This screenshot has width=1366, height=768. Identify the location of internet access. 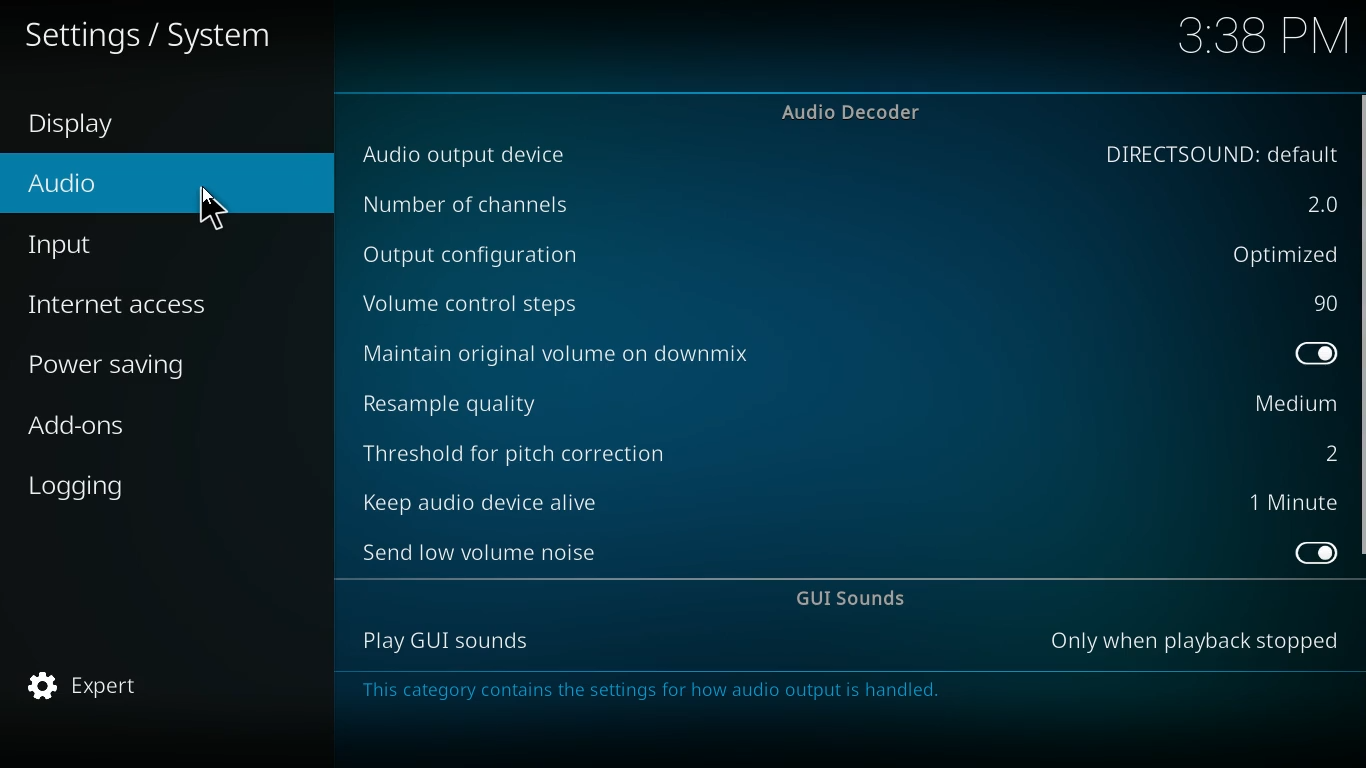
(148, 305).